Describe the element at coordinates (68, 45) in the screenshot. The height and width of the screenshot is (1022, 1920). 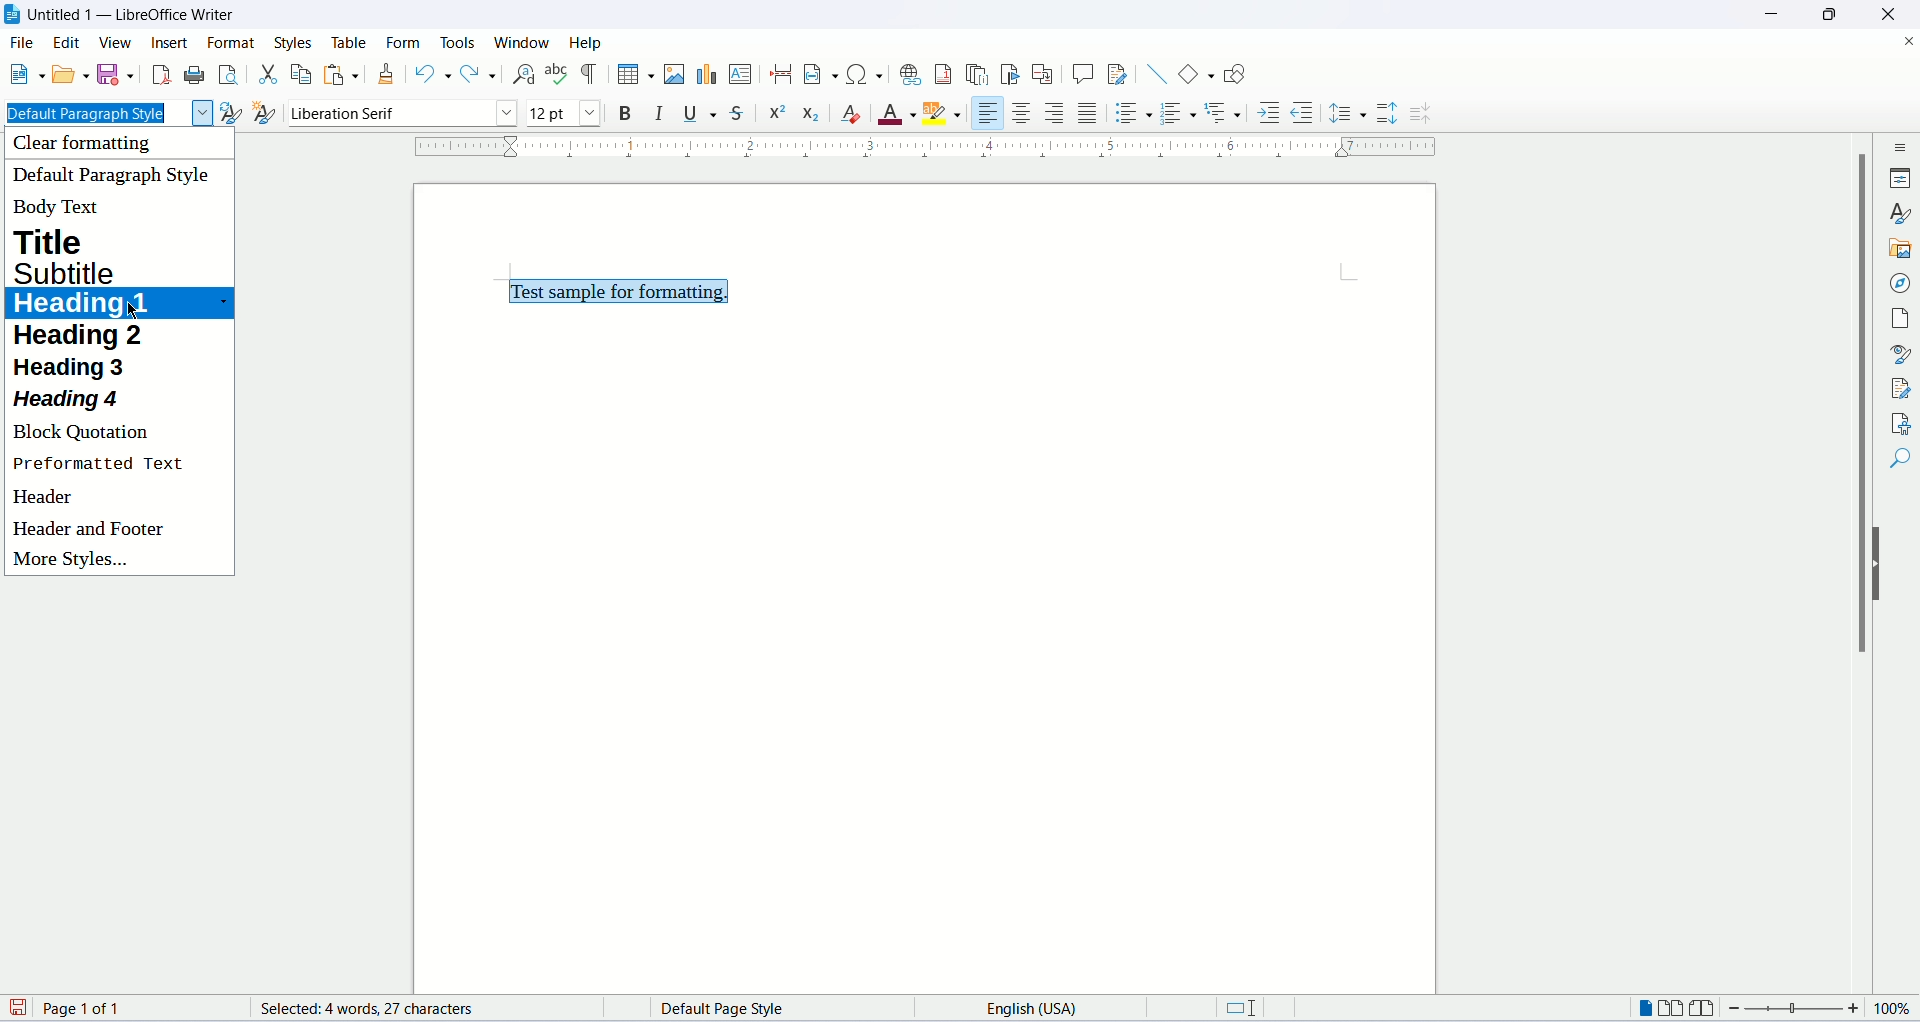
I see `edit` at that location.